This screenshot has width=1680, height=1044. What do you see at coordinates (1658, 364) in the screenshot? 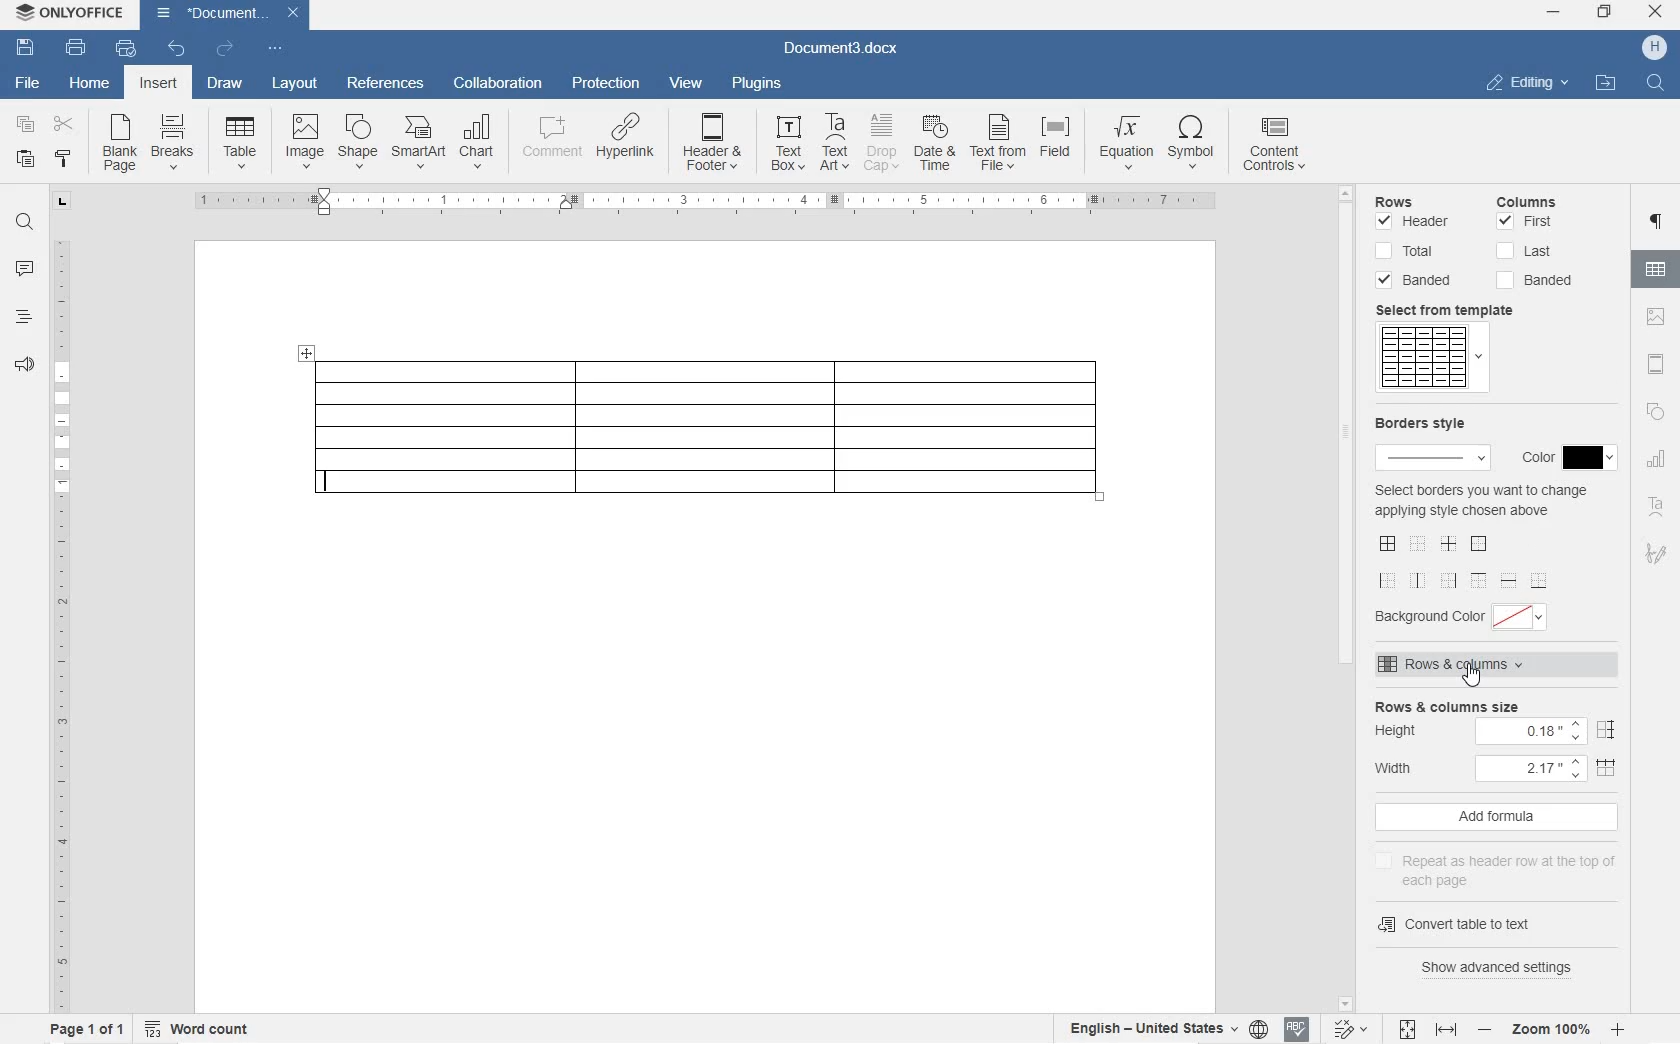
I see `HEADERS & FOOTERS` at bounding box center [1658, 364].